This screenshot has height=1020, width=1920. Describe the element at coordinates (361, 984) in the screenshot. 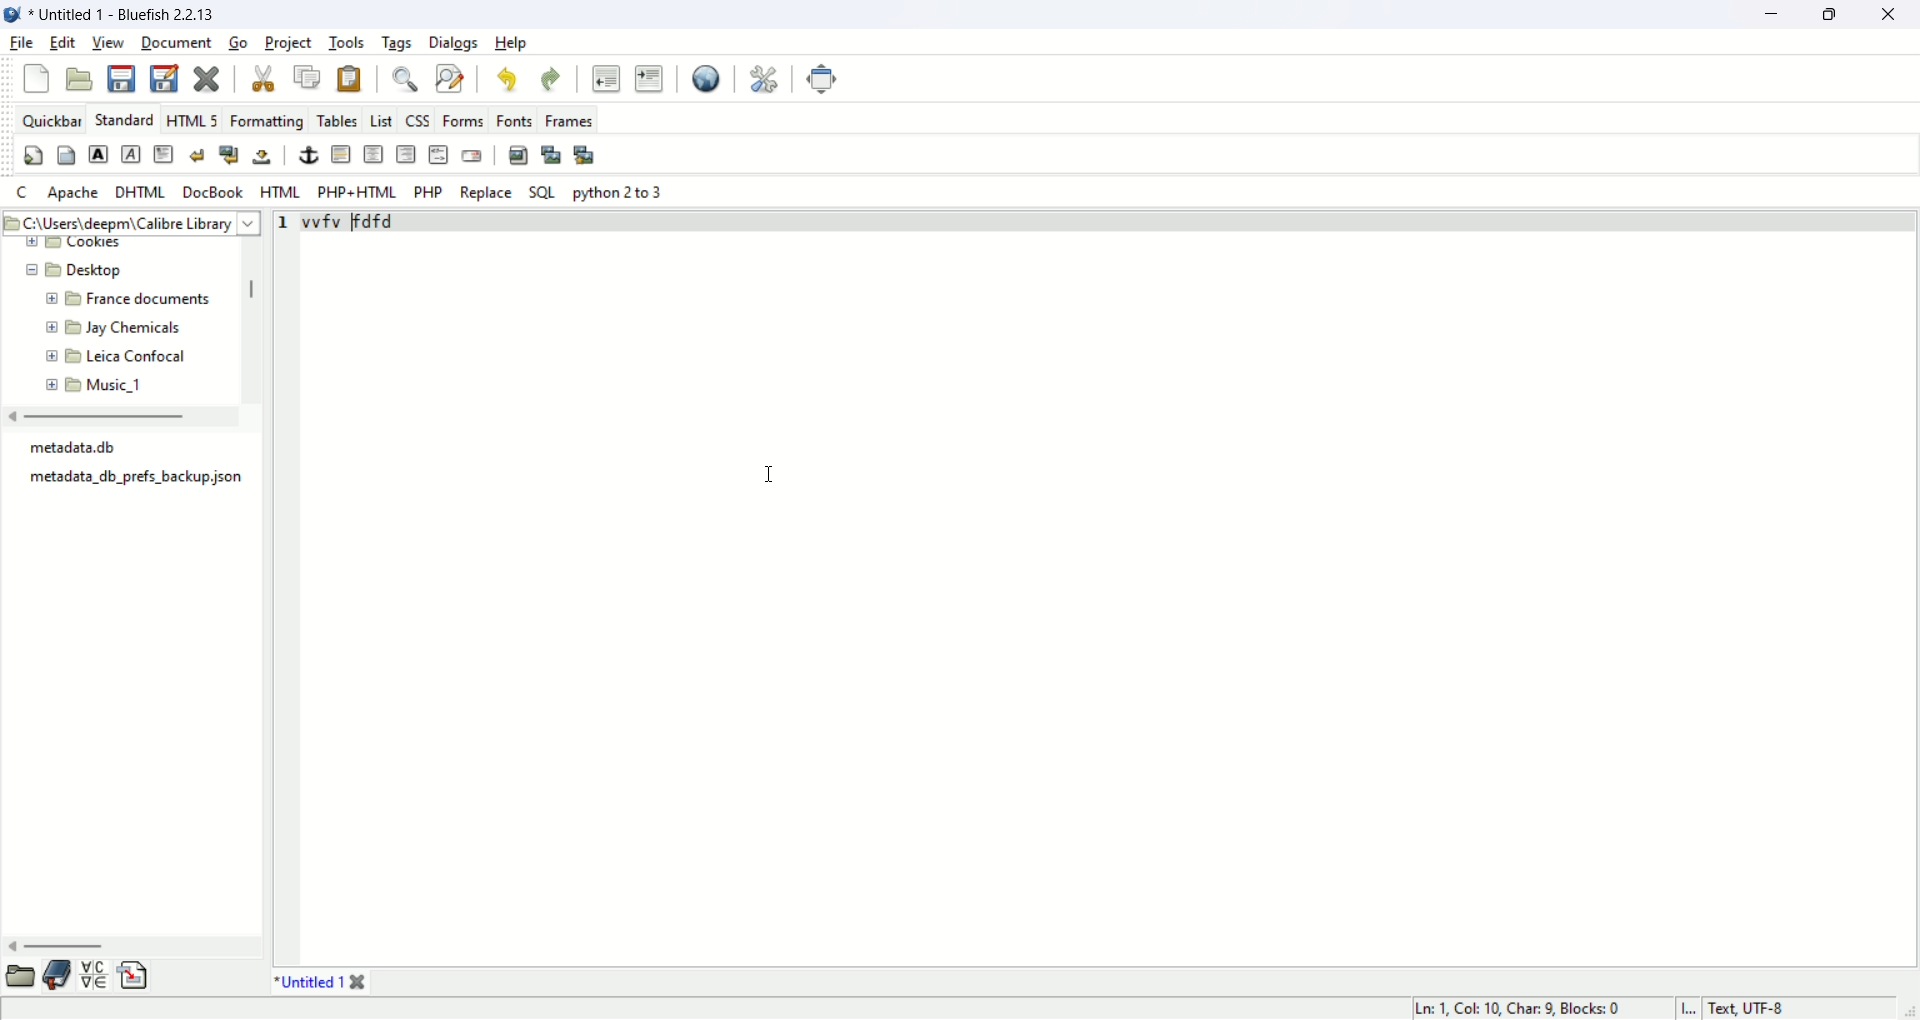

I see `close` at that location.